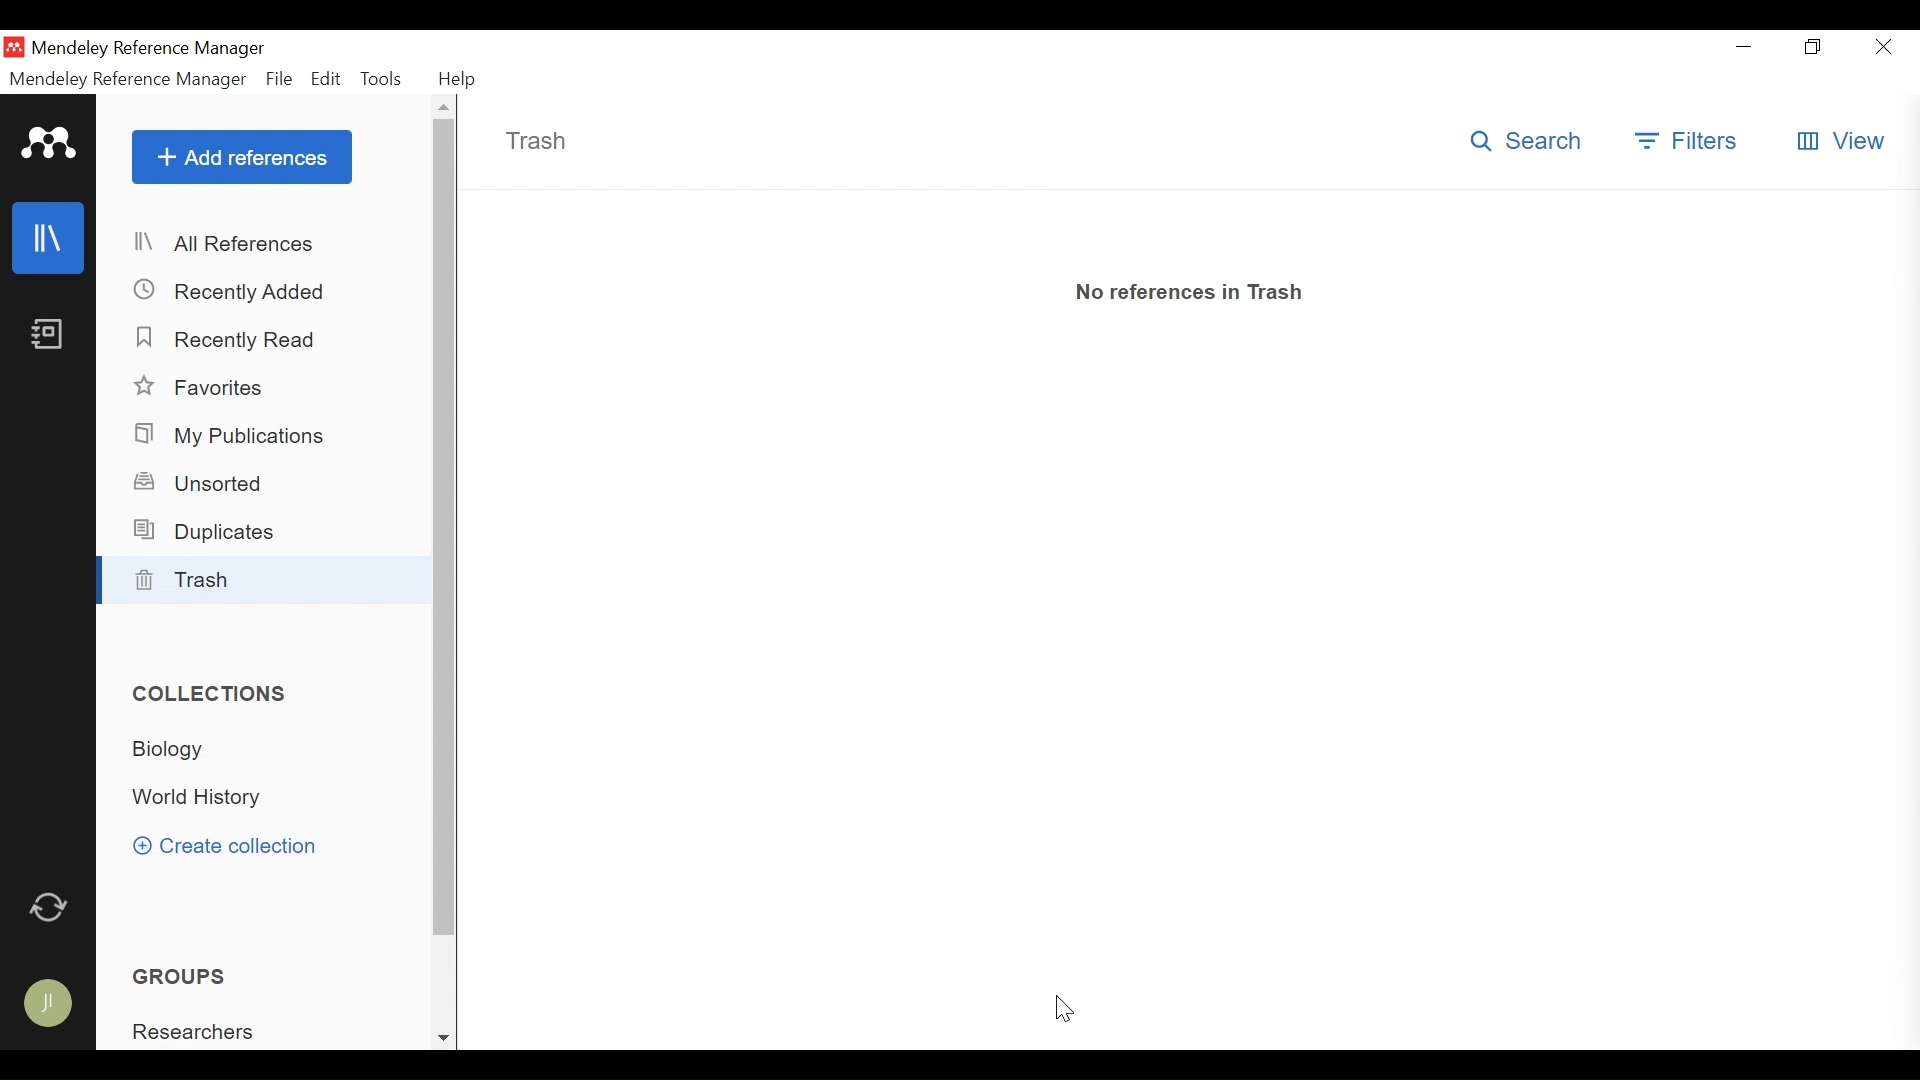  What do you see at coordinates (50, 236) in the screenshot?
I see `Library` at bounding box center [50, 236].